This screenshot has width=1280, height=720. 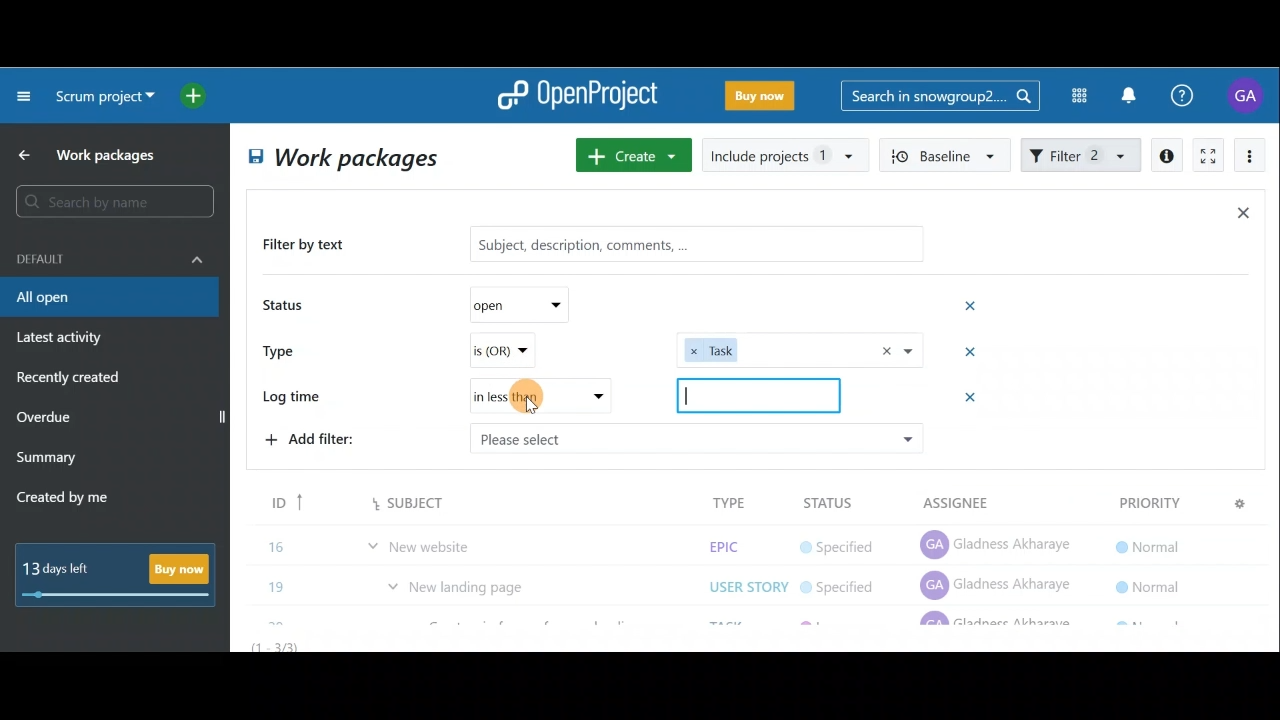 What do you see at coordinates (279, 582) in the screenshot?
I see `20` at bounding box center [279, 582].